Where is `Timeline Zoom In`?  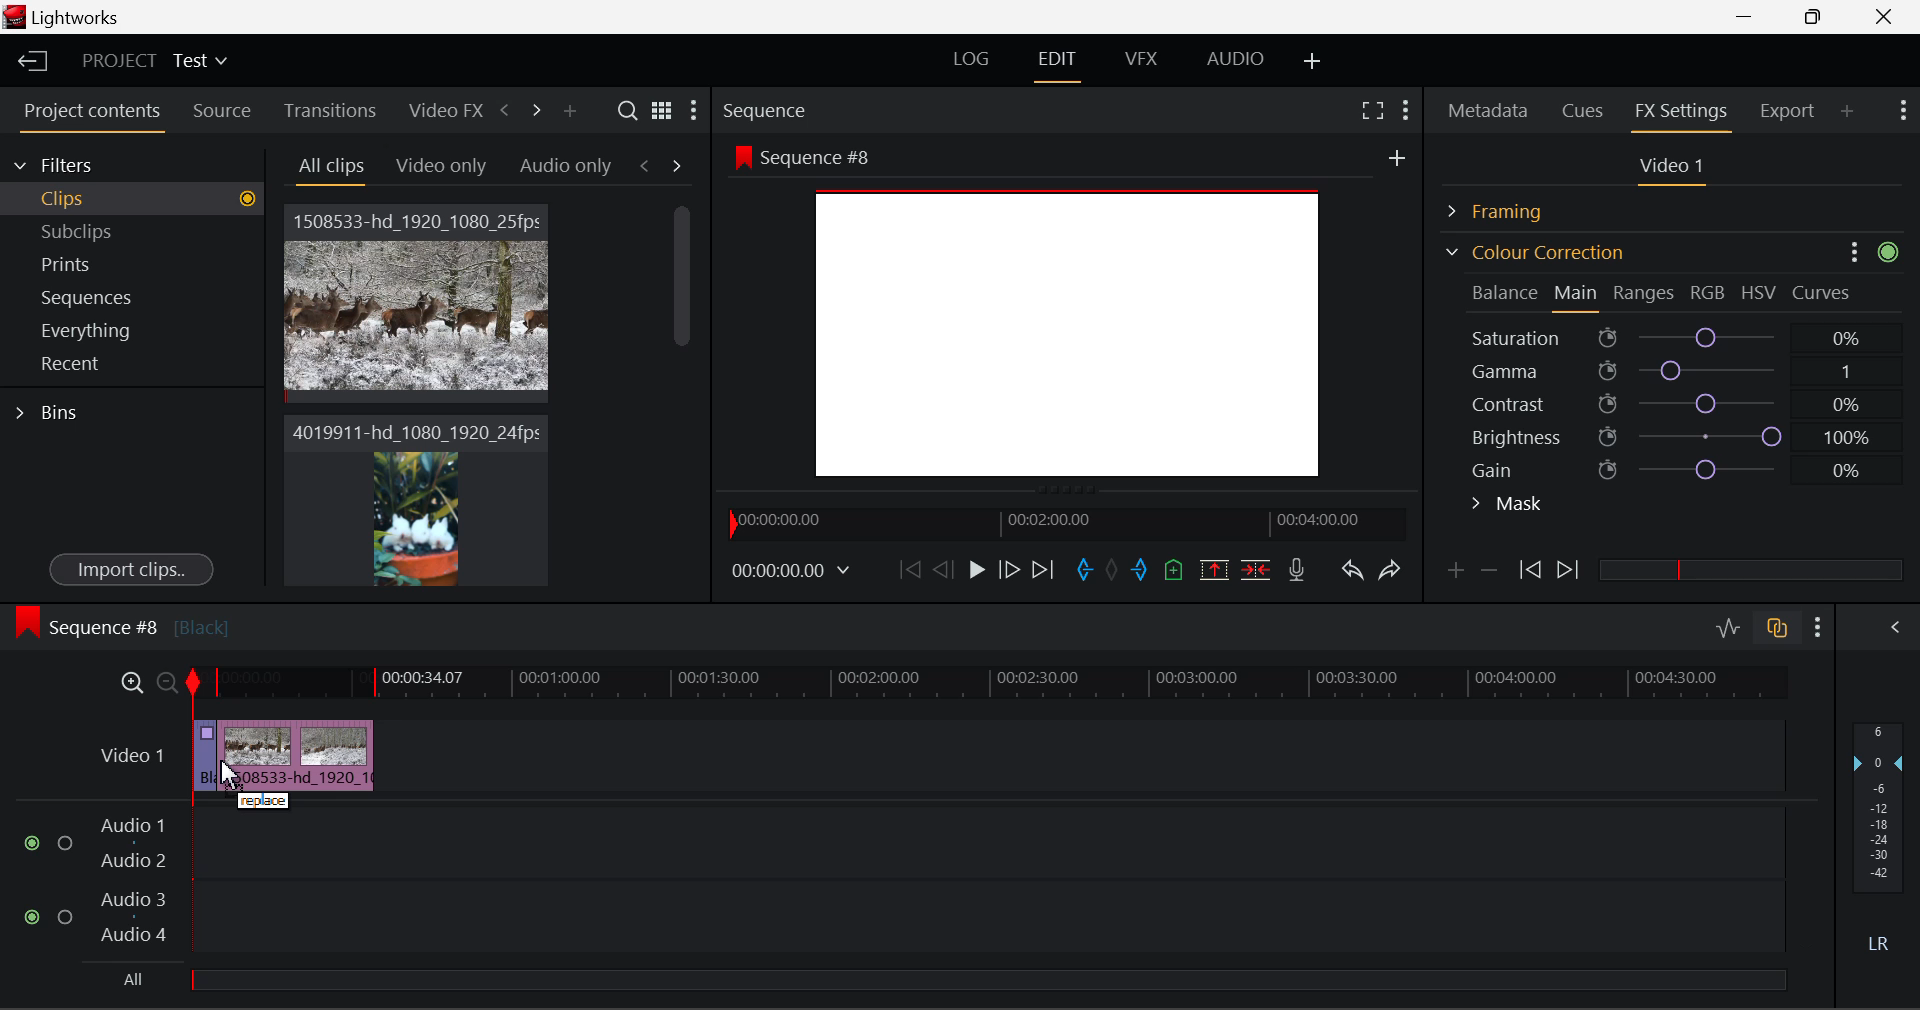
Timeline Zoom In is located at coordinates (128, 682).